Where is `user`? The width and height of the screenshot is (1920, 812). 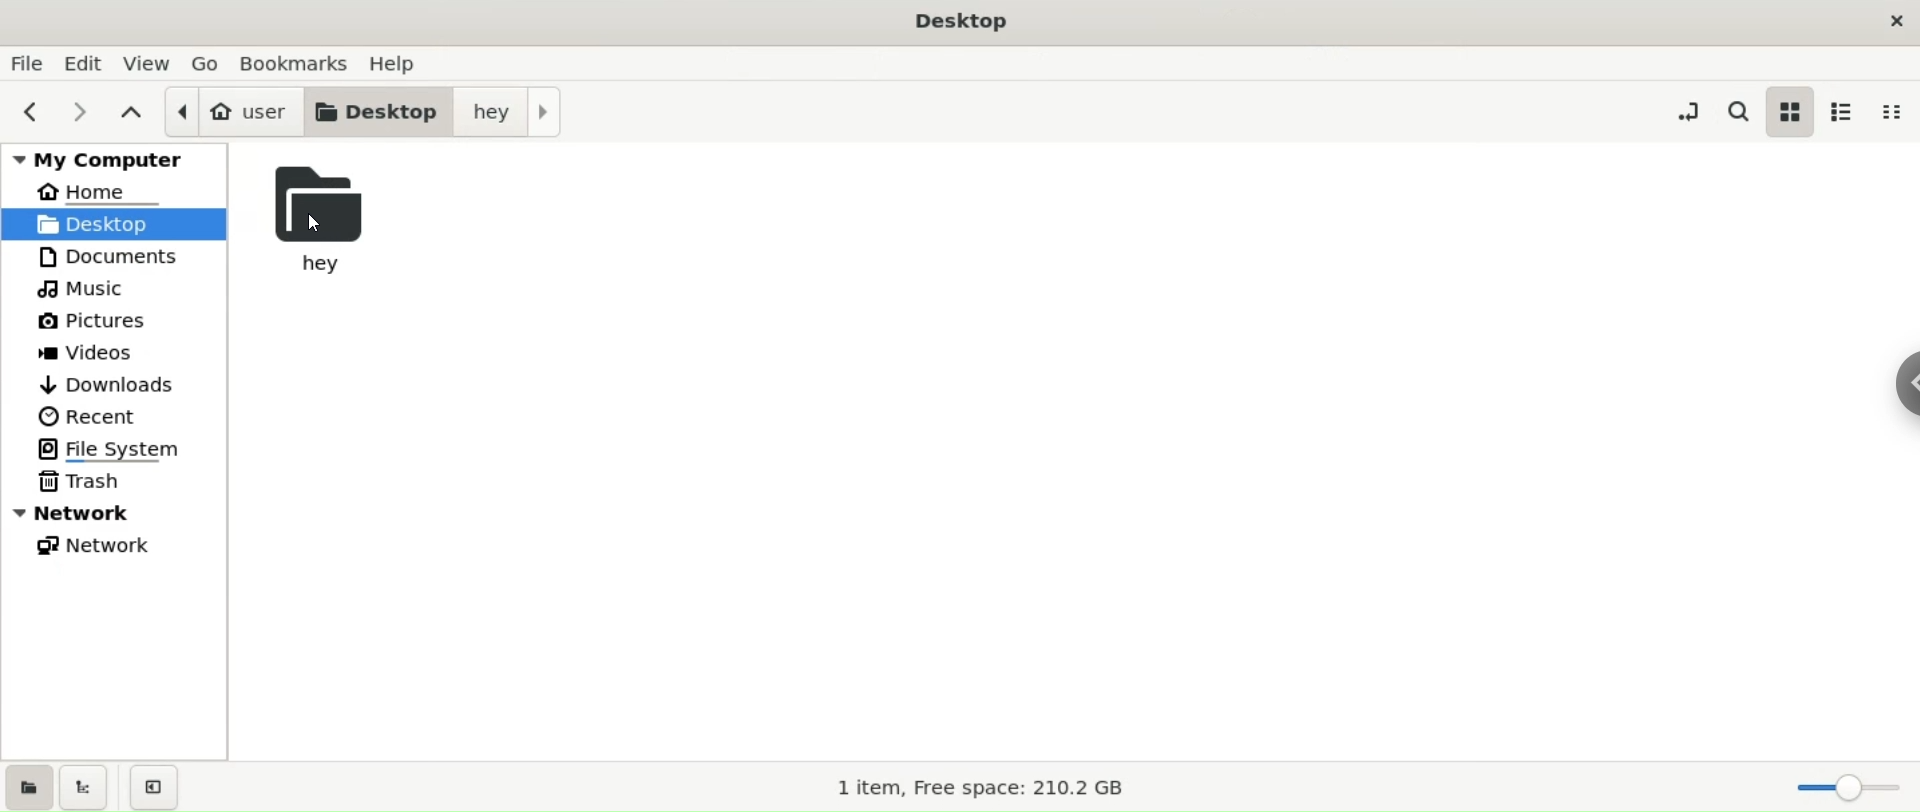
user is located at coordinates (231, 113).